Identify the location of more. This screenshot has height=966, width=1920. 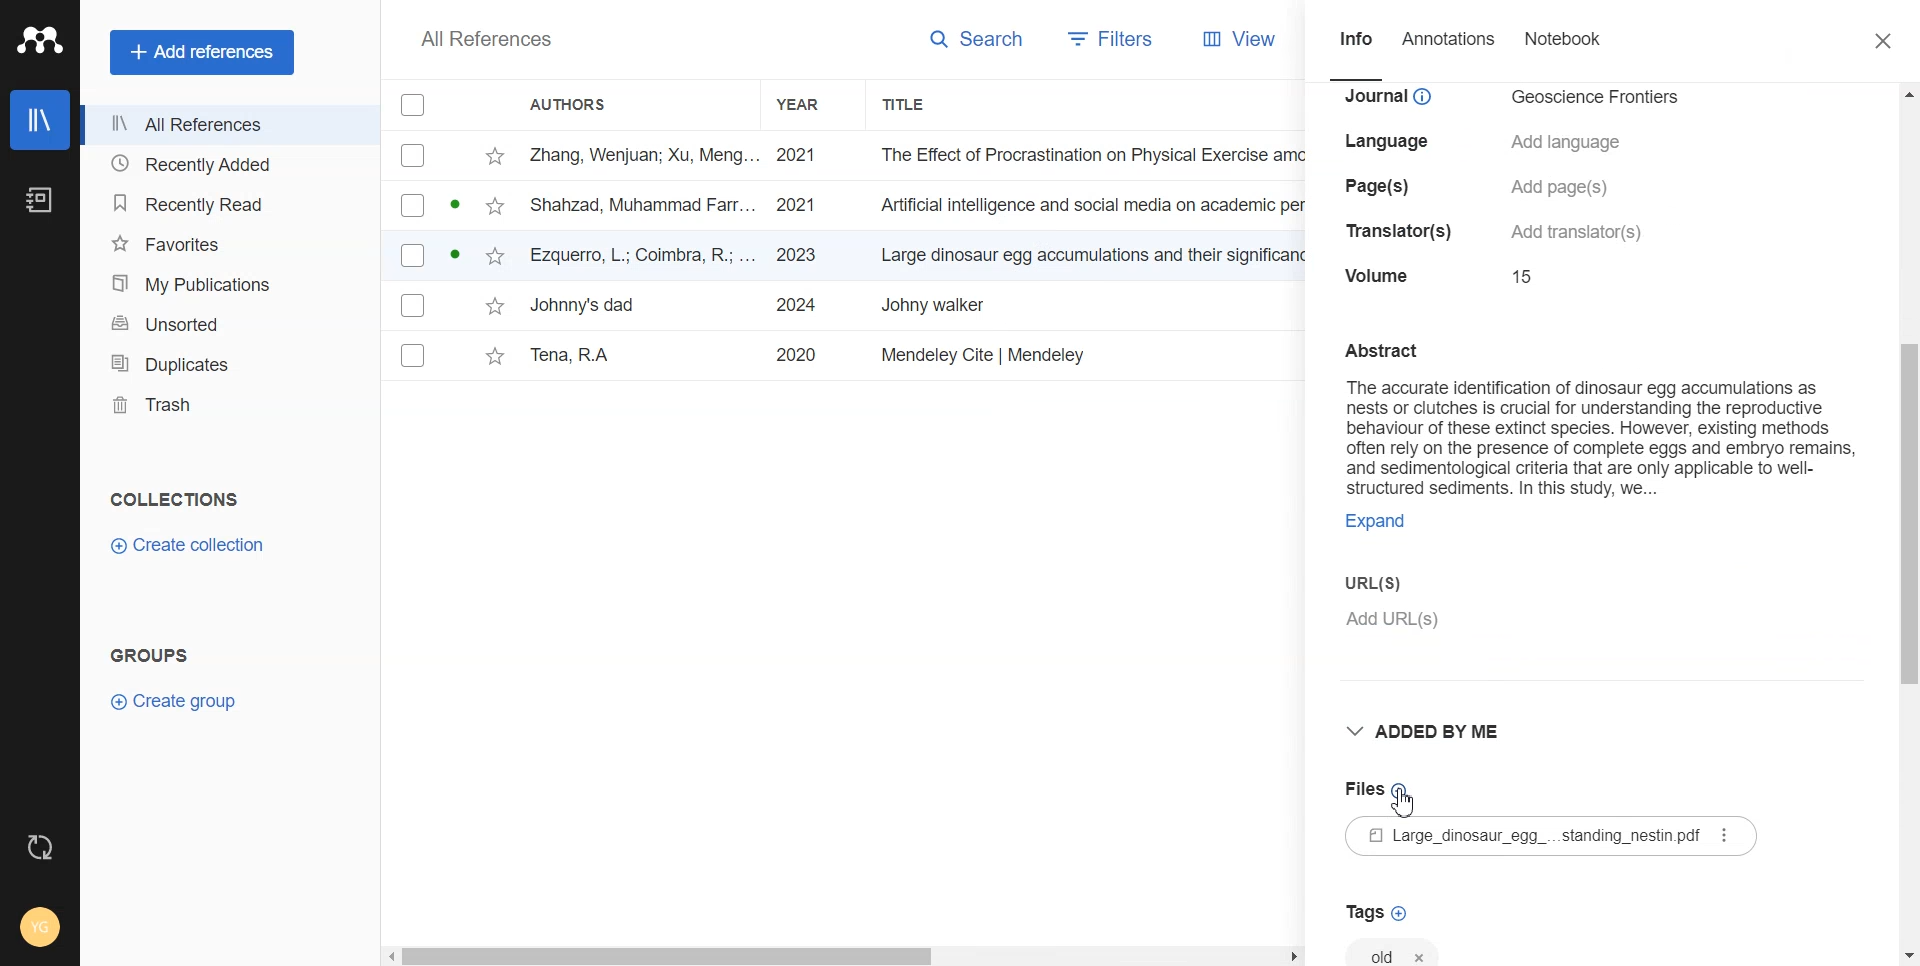
(1726, 836).